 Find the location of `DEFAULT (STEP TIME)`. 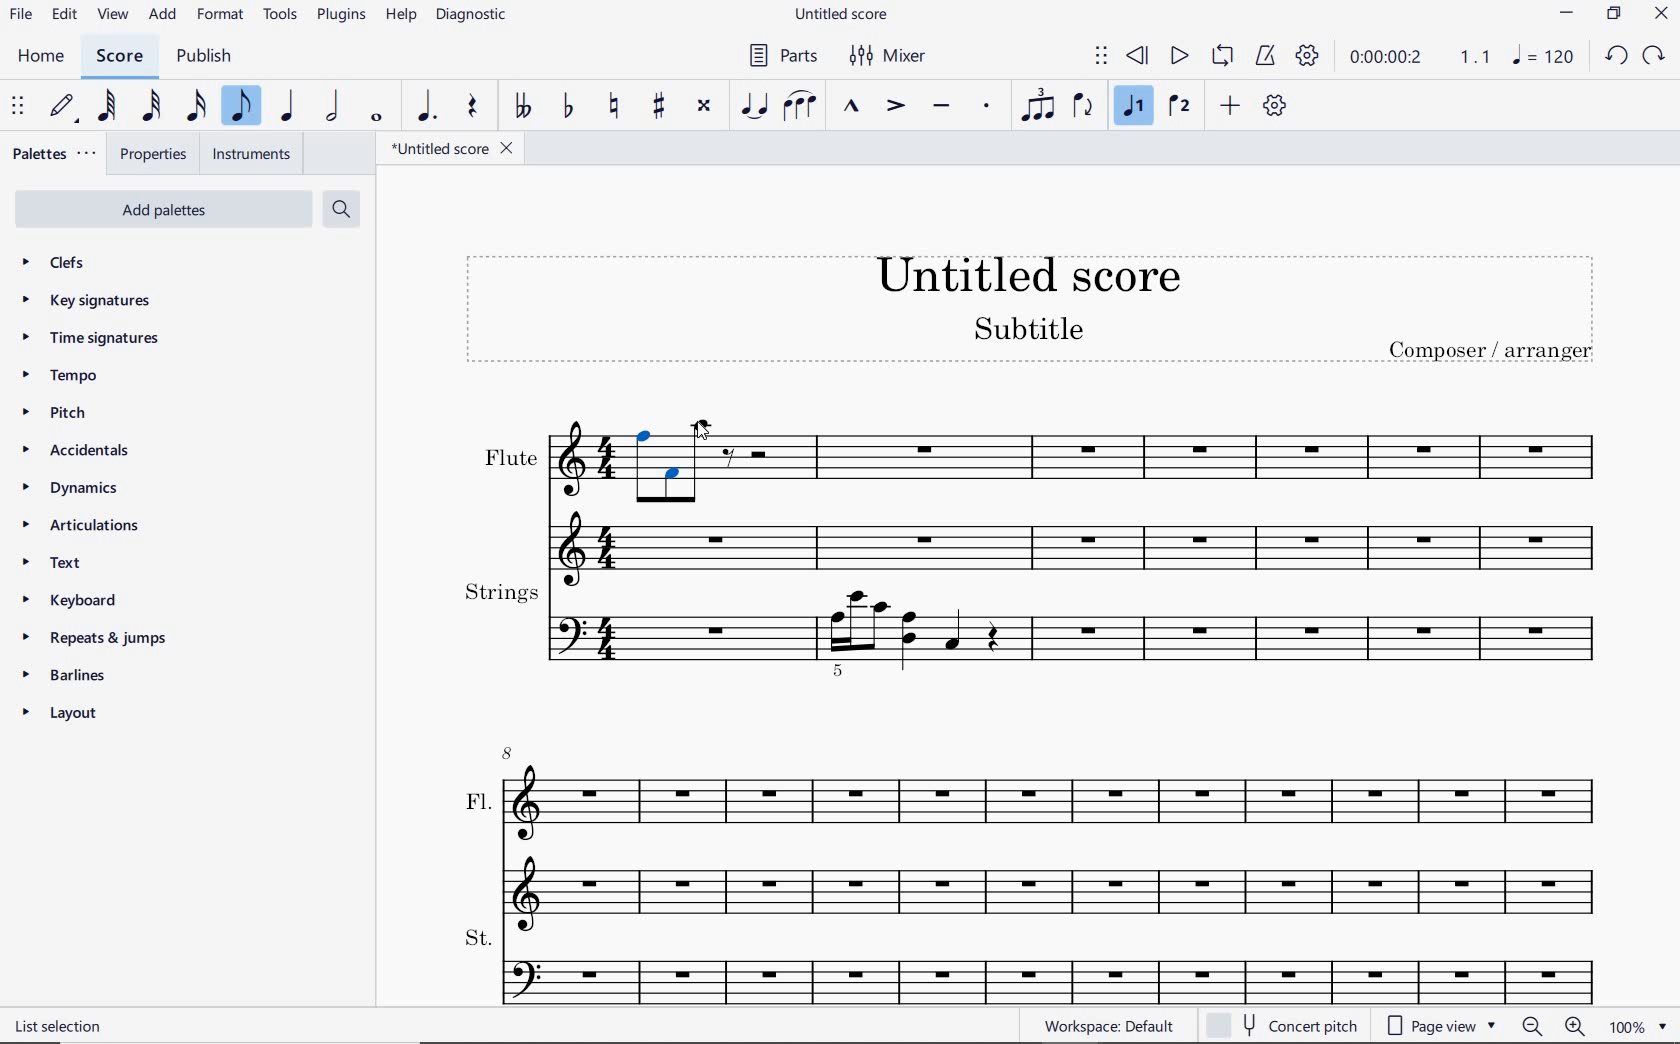

DEFAULT (STEP TIME) is located at coordinates (60, 107).